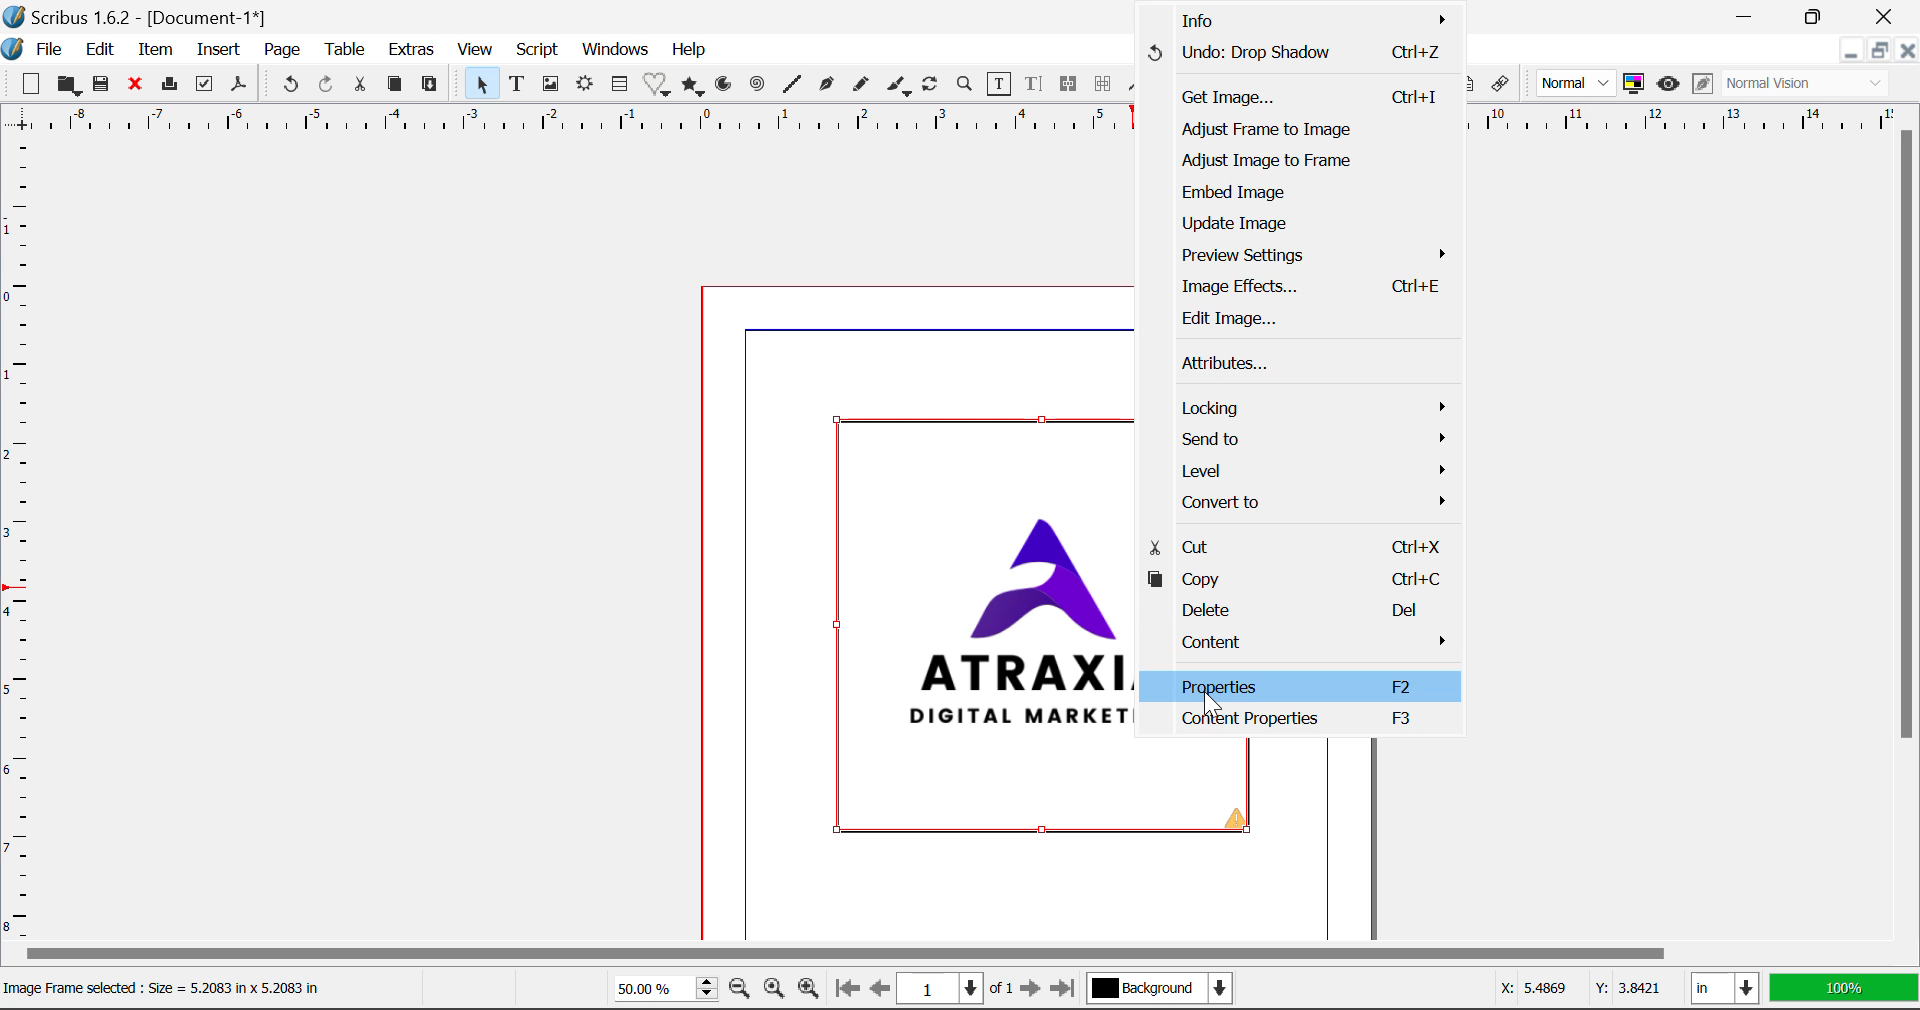 Image resolution: width=1920 pixels, height=1010 pixels. What do you see at coordinates (1471, 86) in the screenshot?
I see `Text Annotation` at bounding box center [1471, 86].